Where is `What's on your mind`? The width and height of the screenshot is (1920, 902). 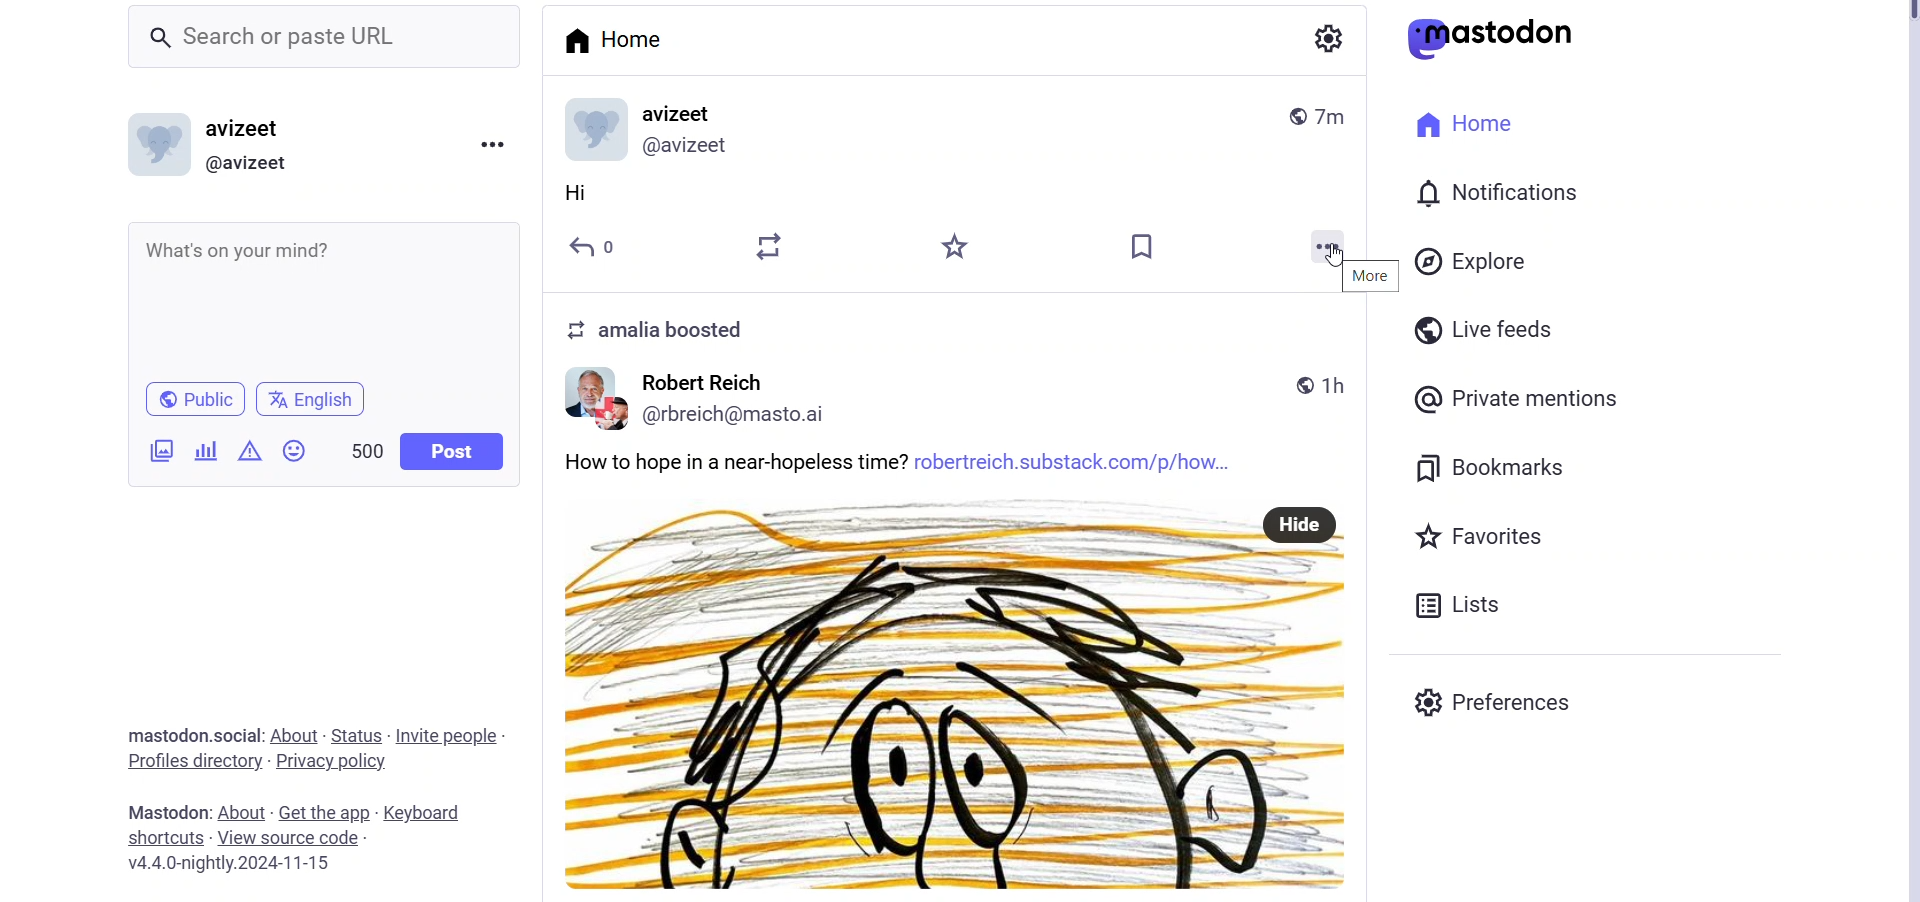
What's on your mind is located at coordinates (322, 301).